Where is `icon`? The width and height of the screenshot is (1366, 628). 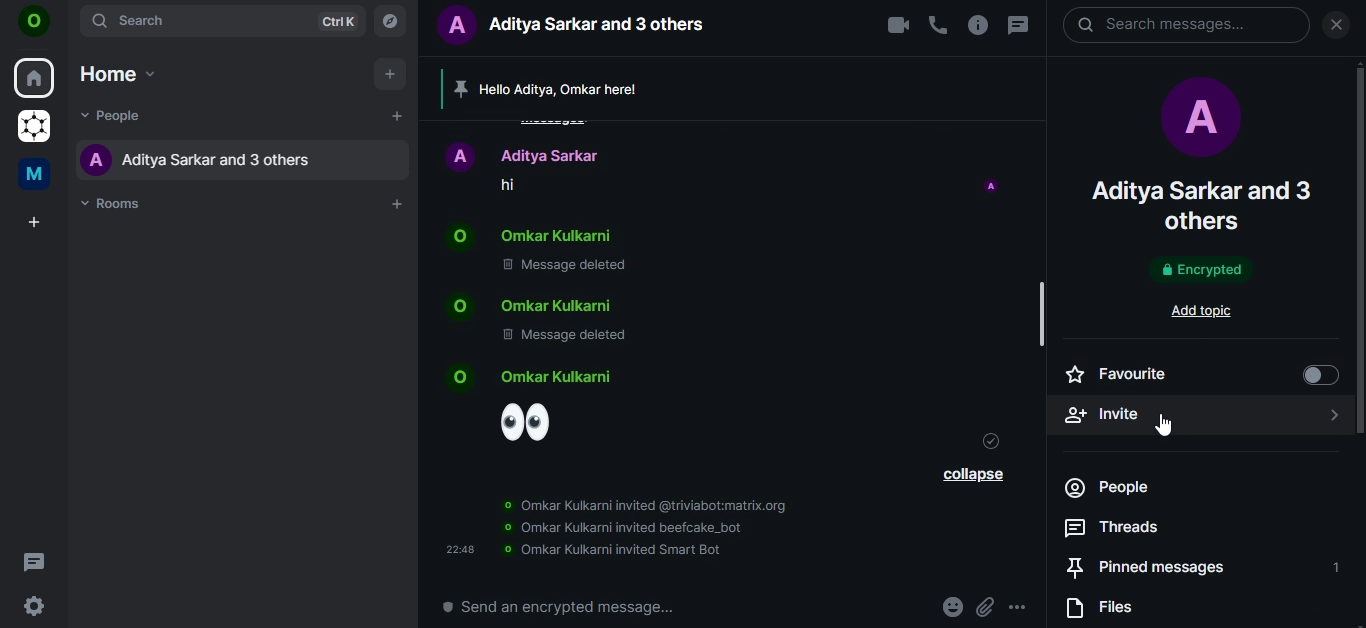
icon is located at coordinates (34, 24).